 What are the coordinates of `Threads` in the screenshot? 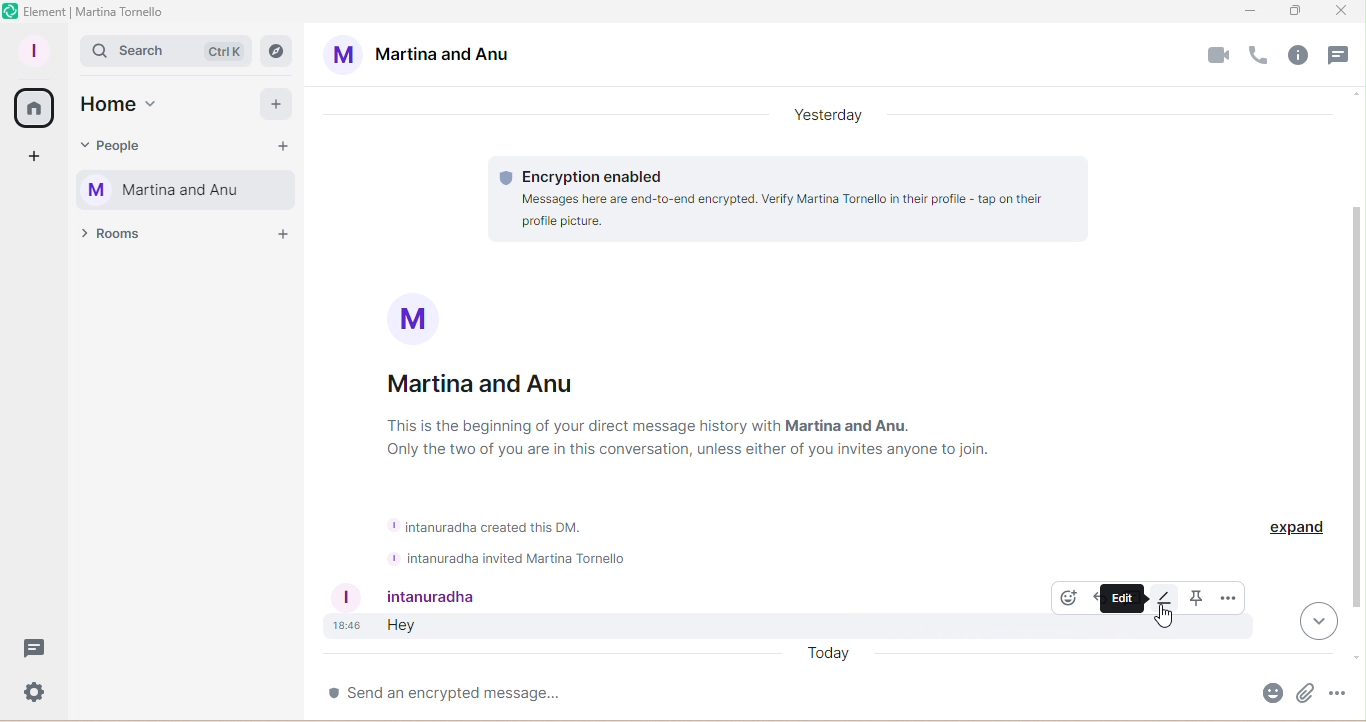 It's located at (33, 655).